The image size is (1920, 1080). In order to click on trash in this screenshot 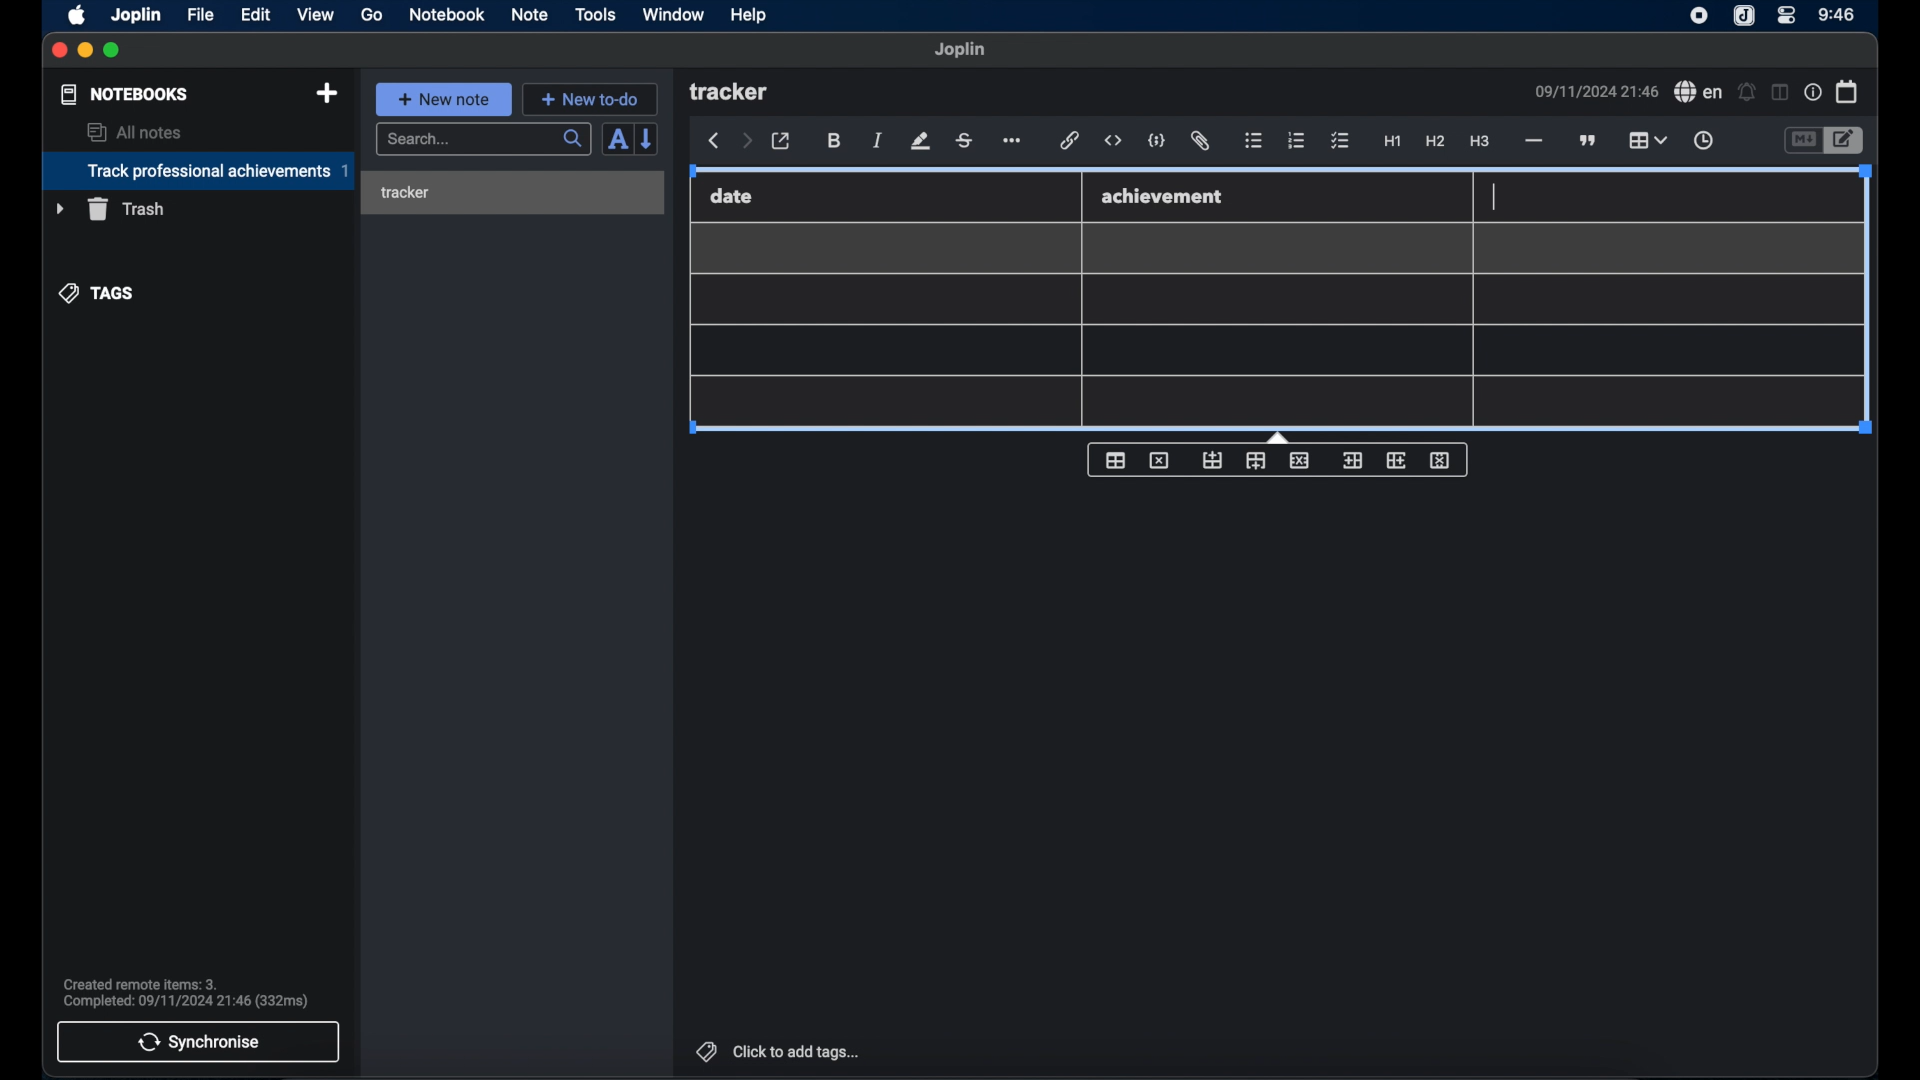, I will do `click(110, 209)`.